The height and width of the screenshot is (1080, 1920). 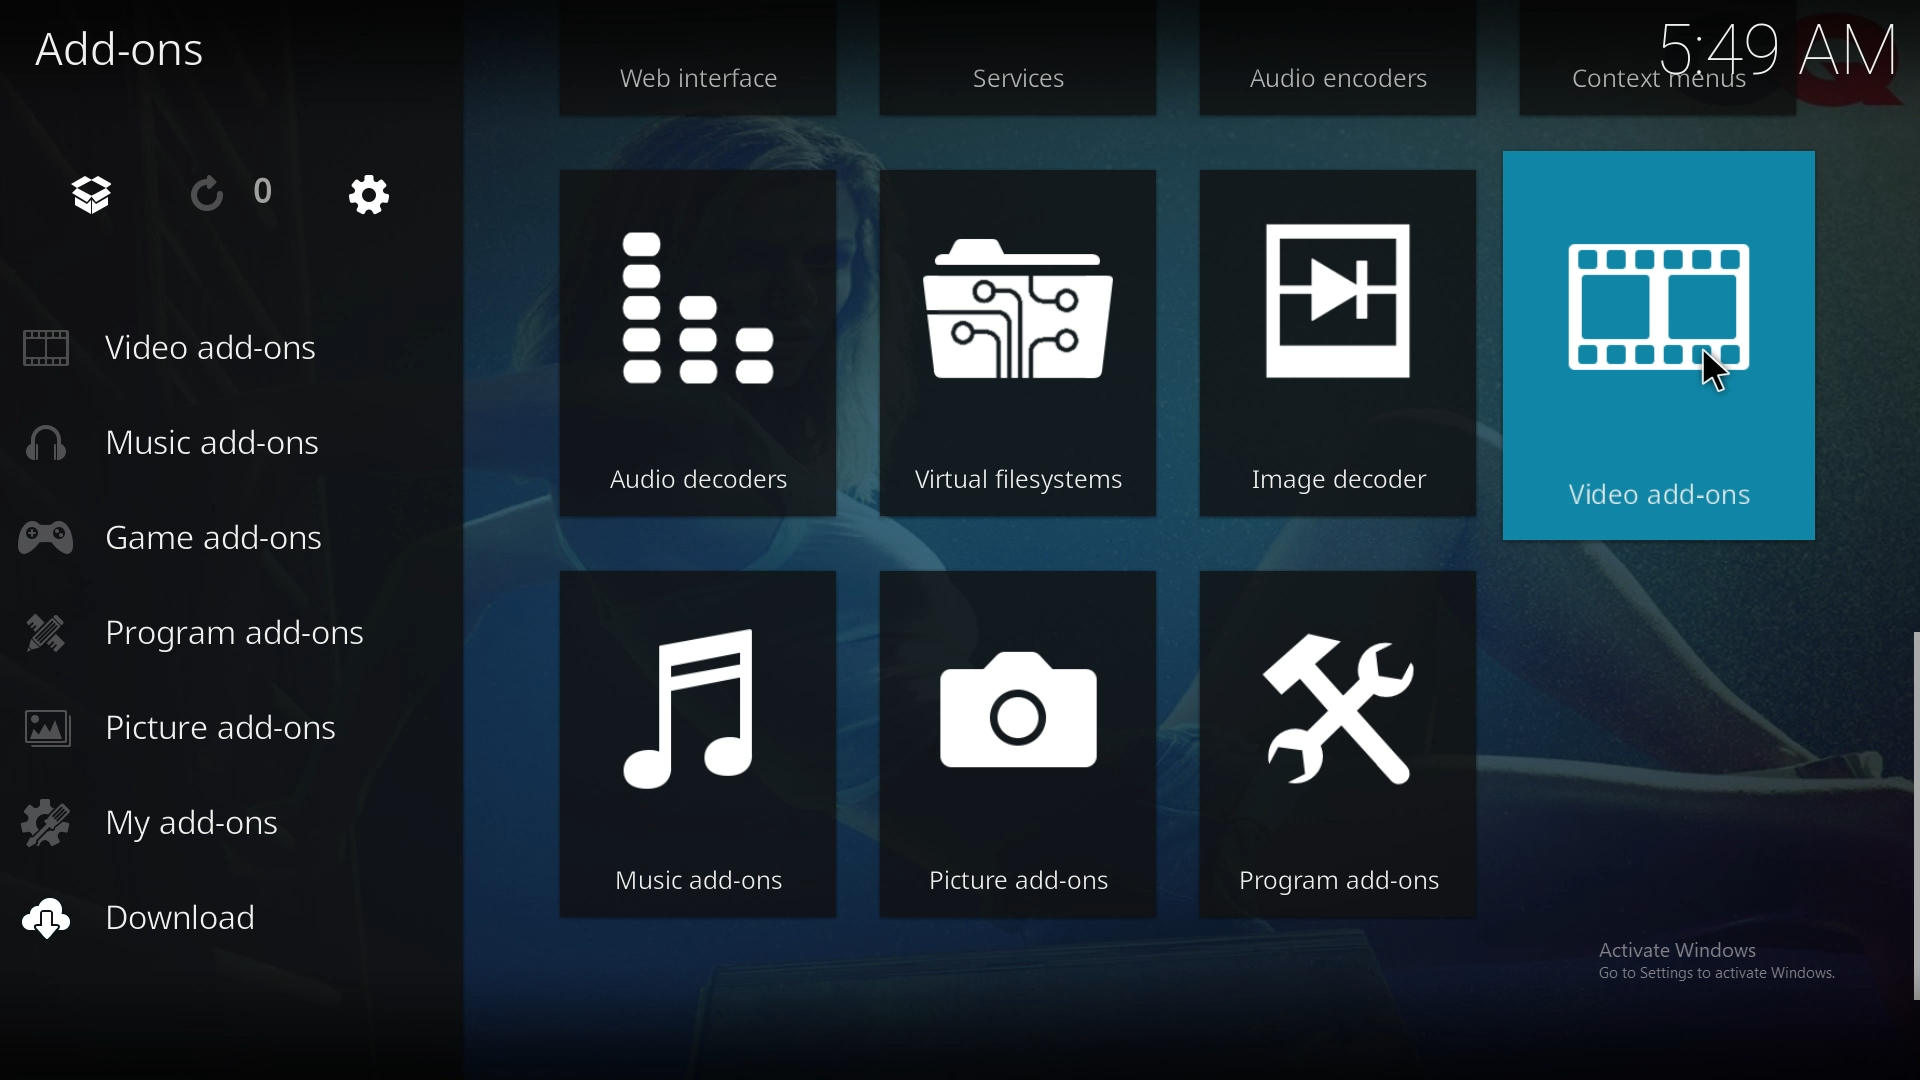 What do you see at coordinates (1662, 346) in the screenshot?
I see `video add ons` at bounding box center [1662, 346].